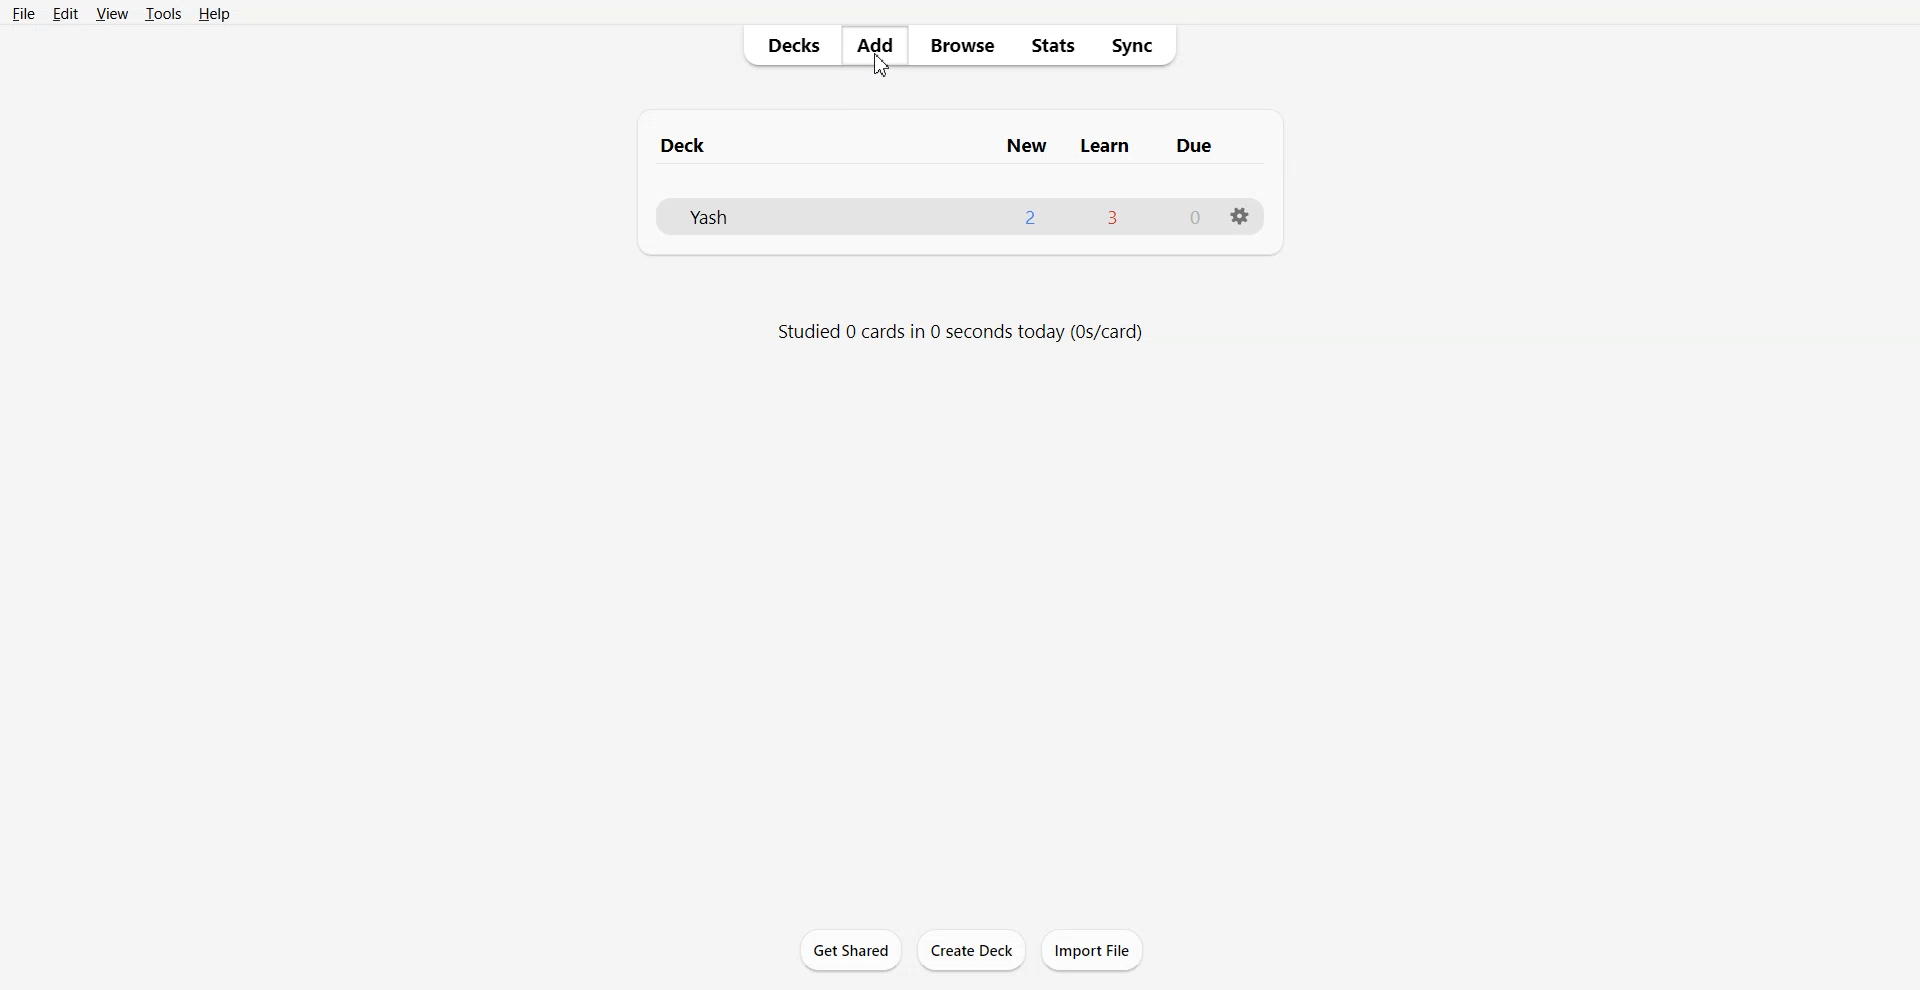 This screenshot has width=1920, height=990. I want to click on New, so click(1028, 146).